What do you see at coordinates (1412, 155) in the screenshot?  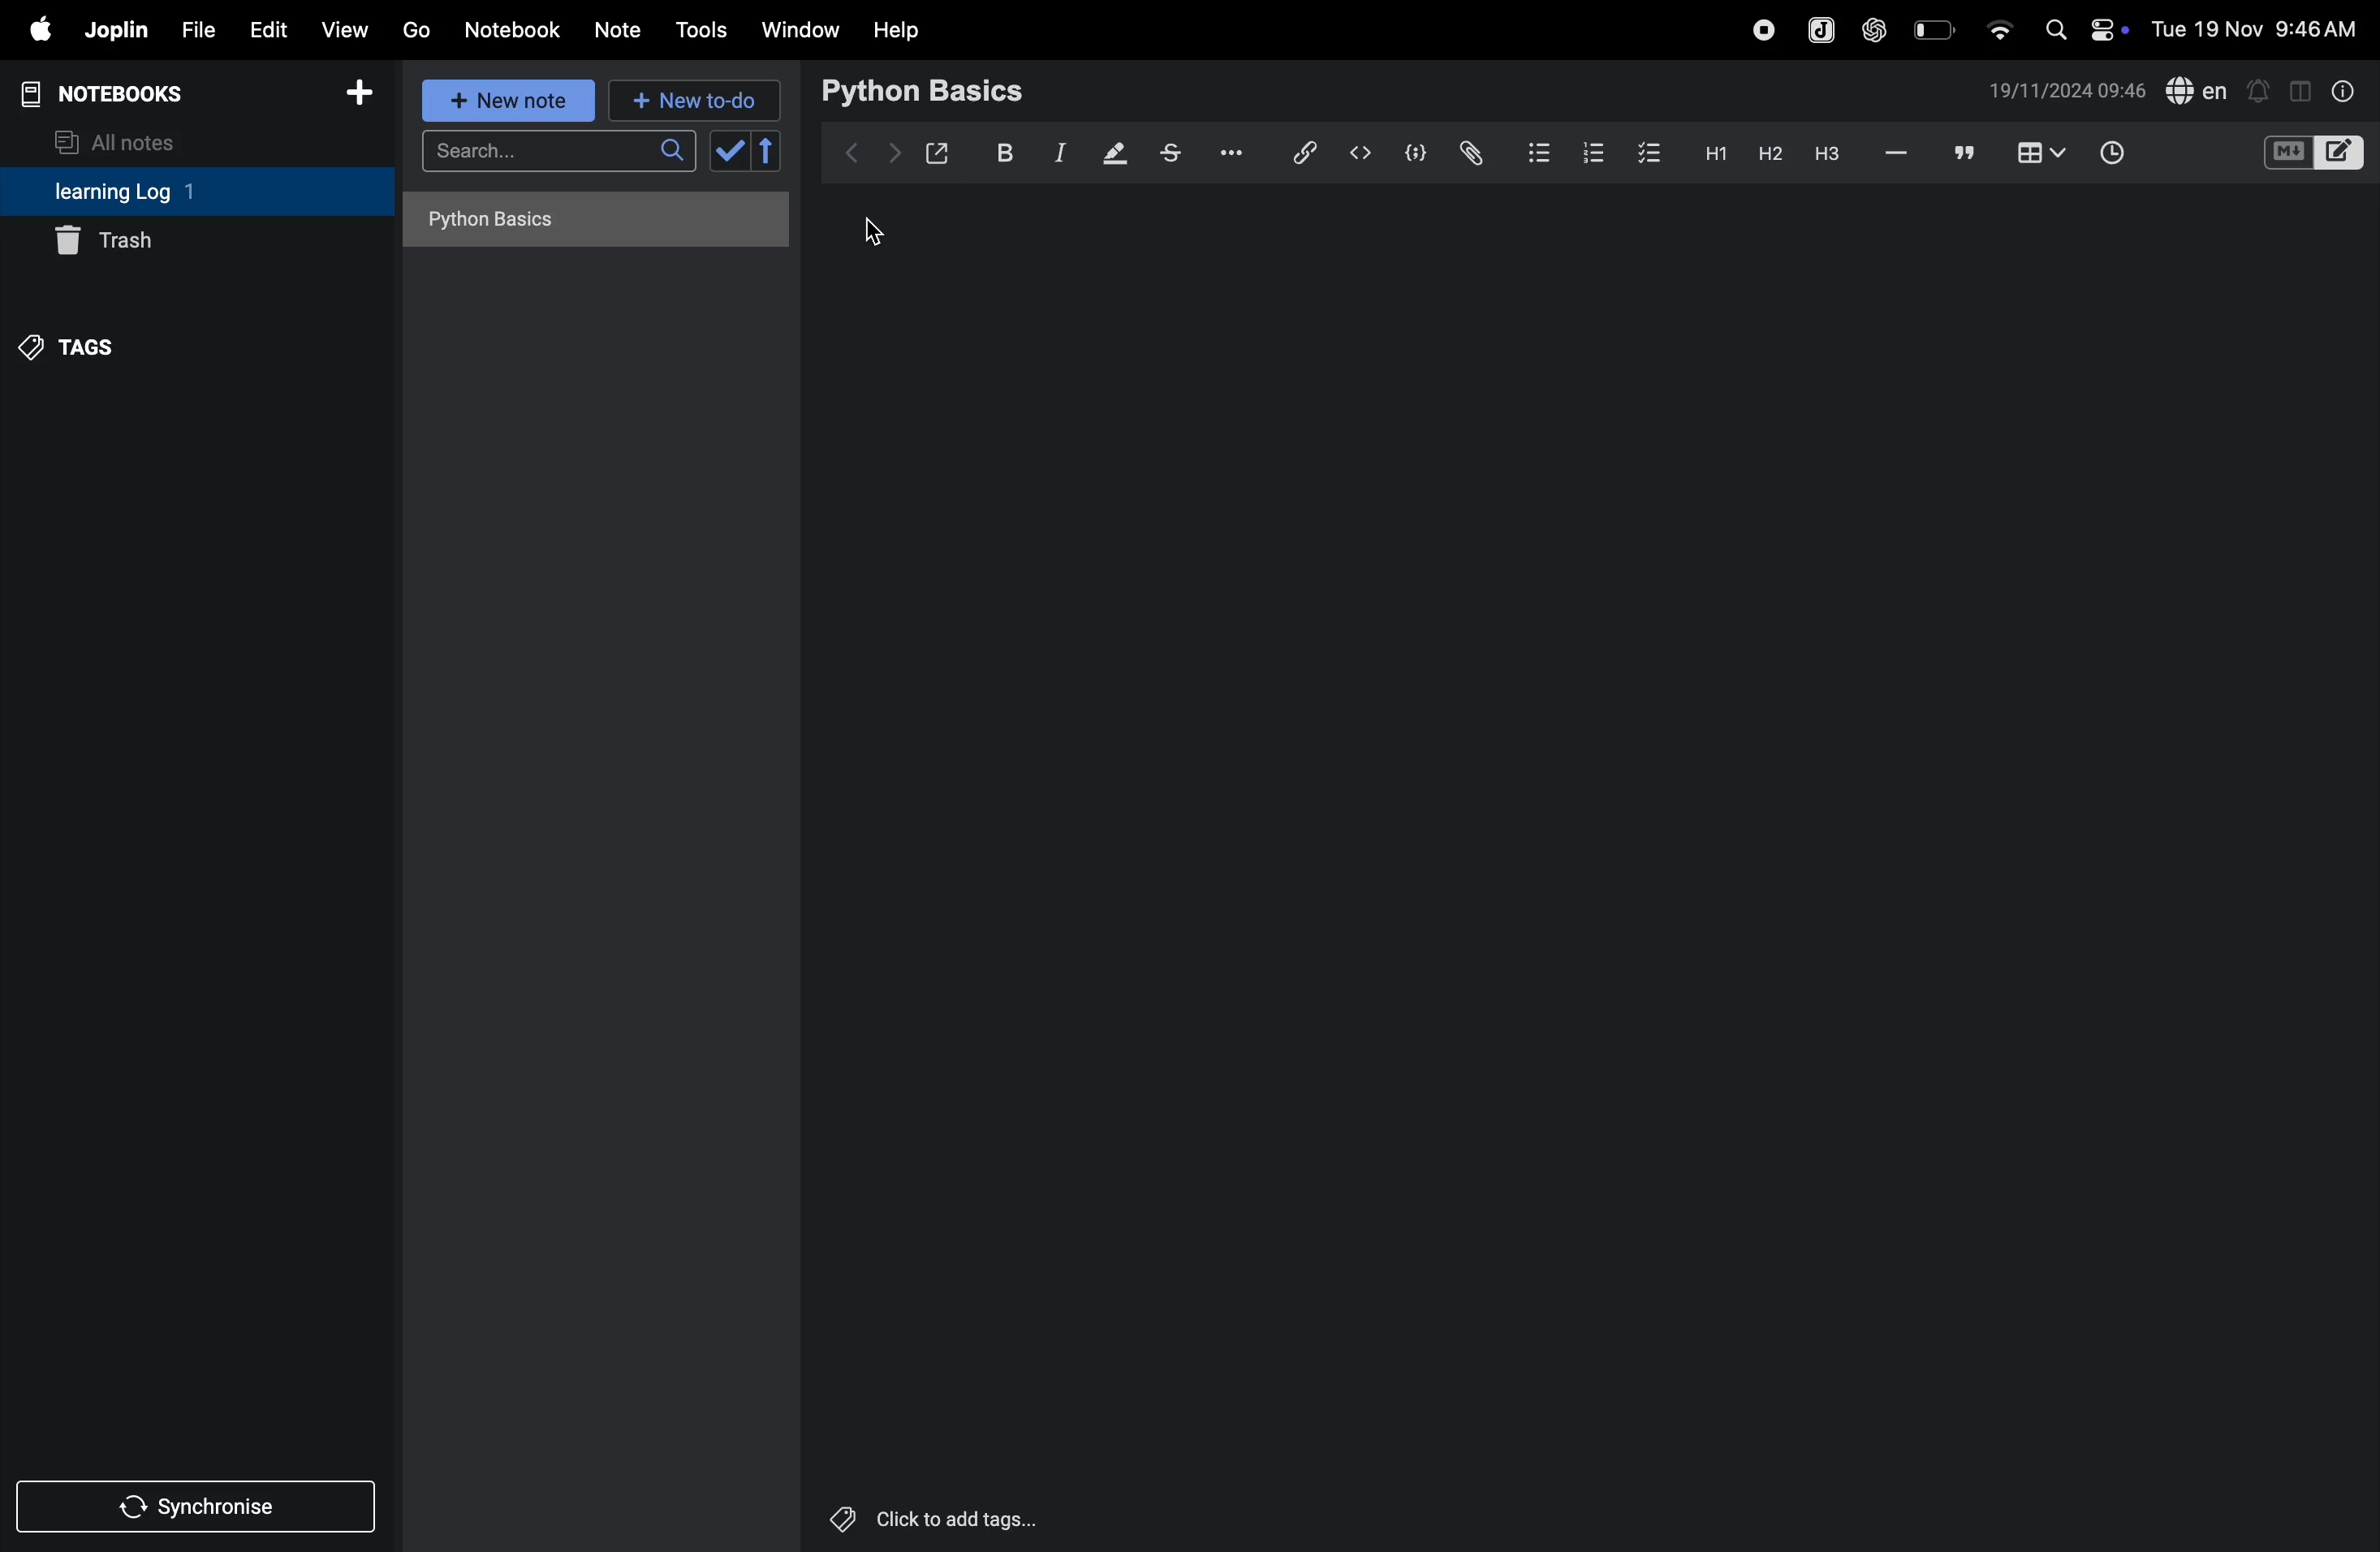 I see `code block` at bounding box center [1412, 155].